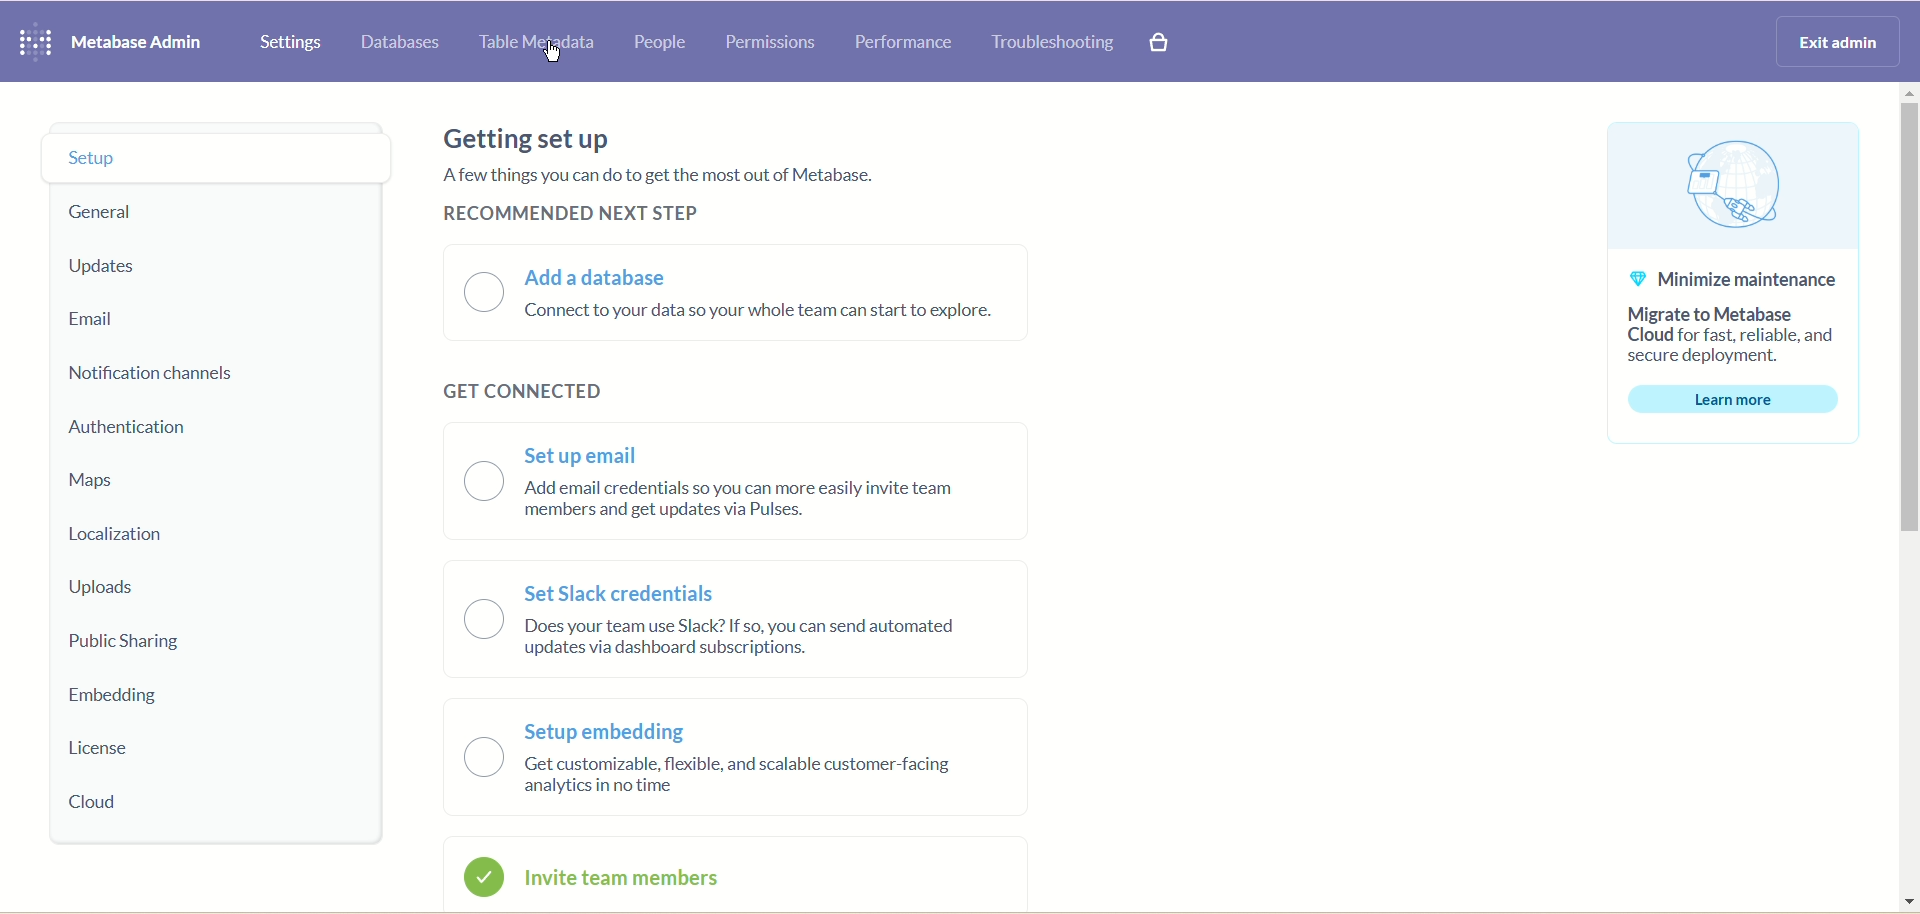  I want to click on Settings, so click(291, 42).